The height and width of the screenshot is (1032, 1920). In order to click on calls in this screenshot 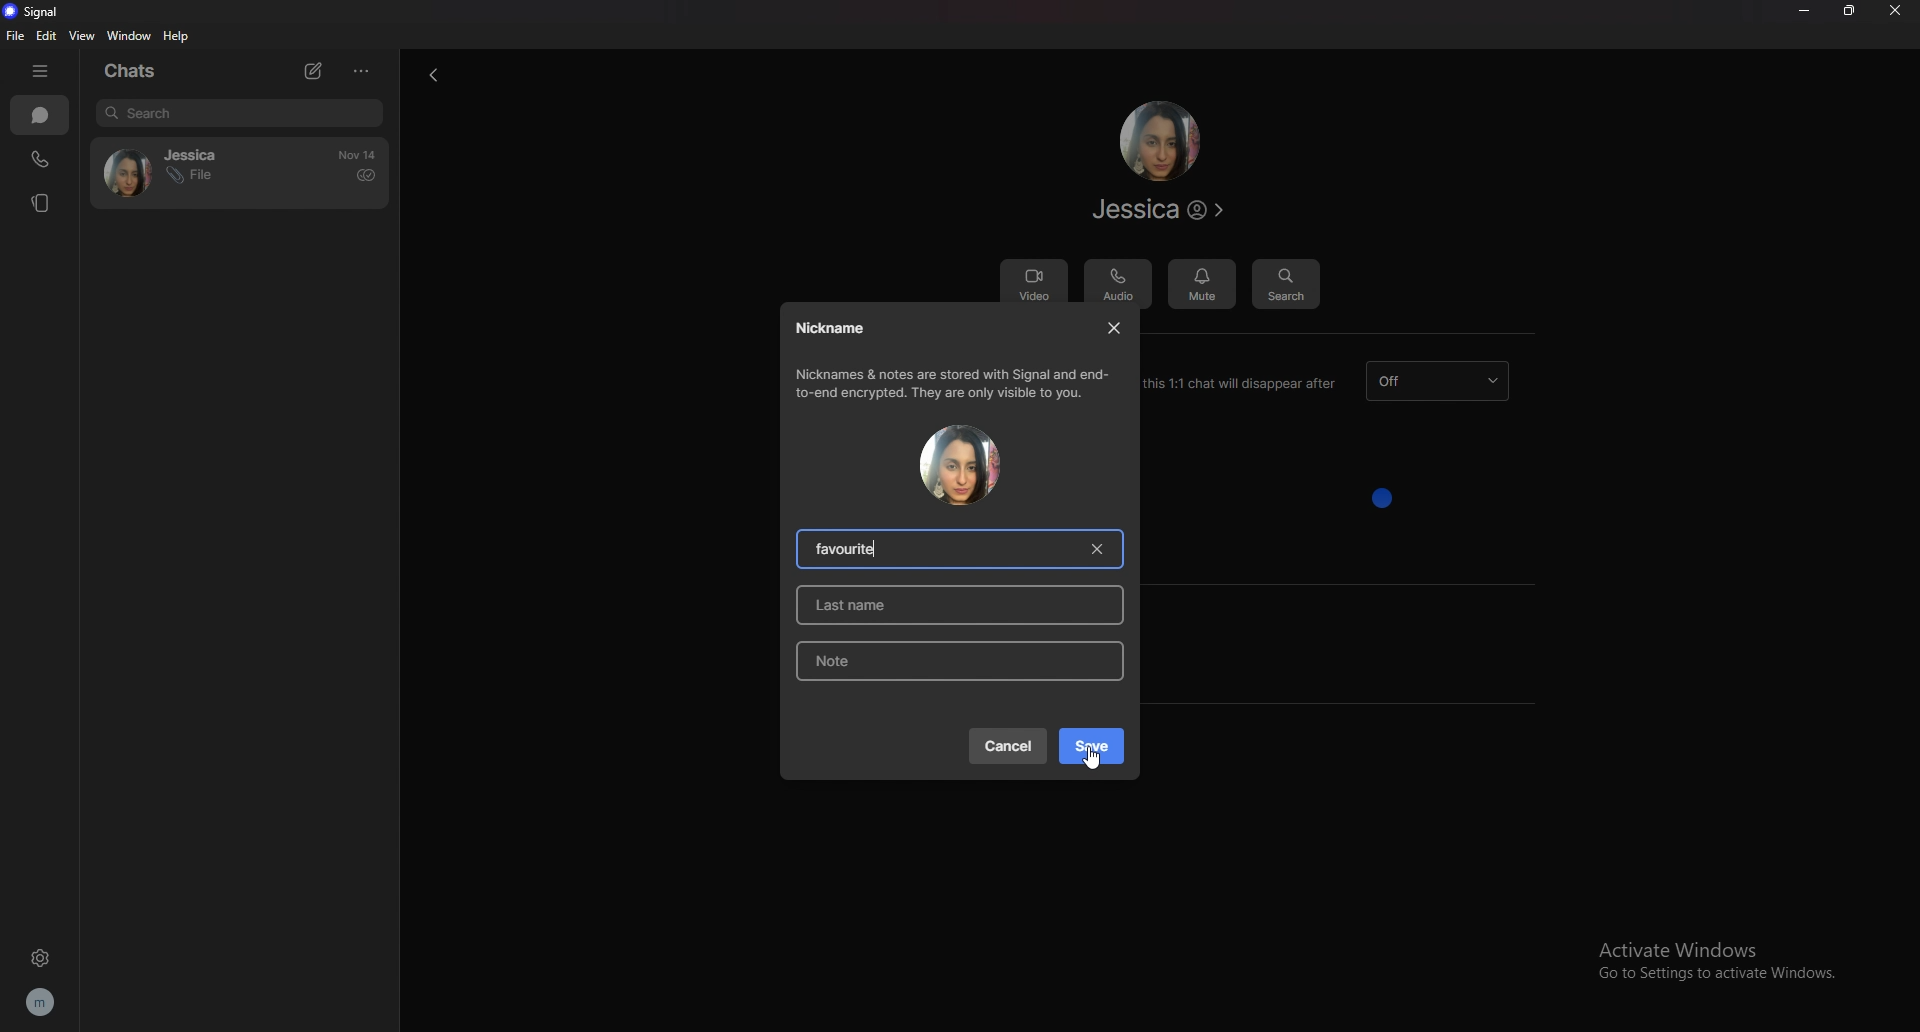, I will do `click(43, 156)`.